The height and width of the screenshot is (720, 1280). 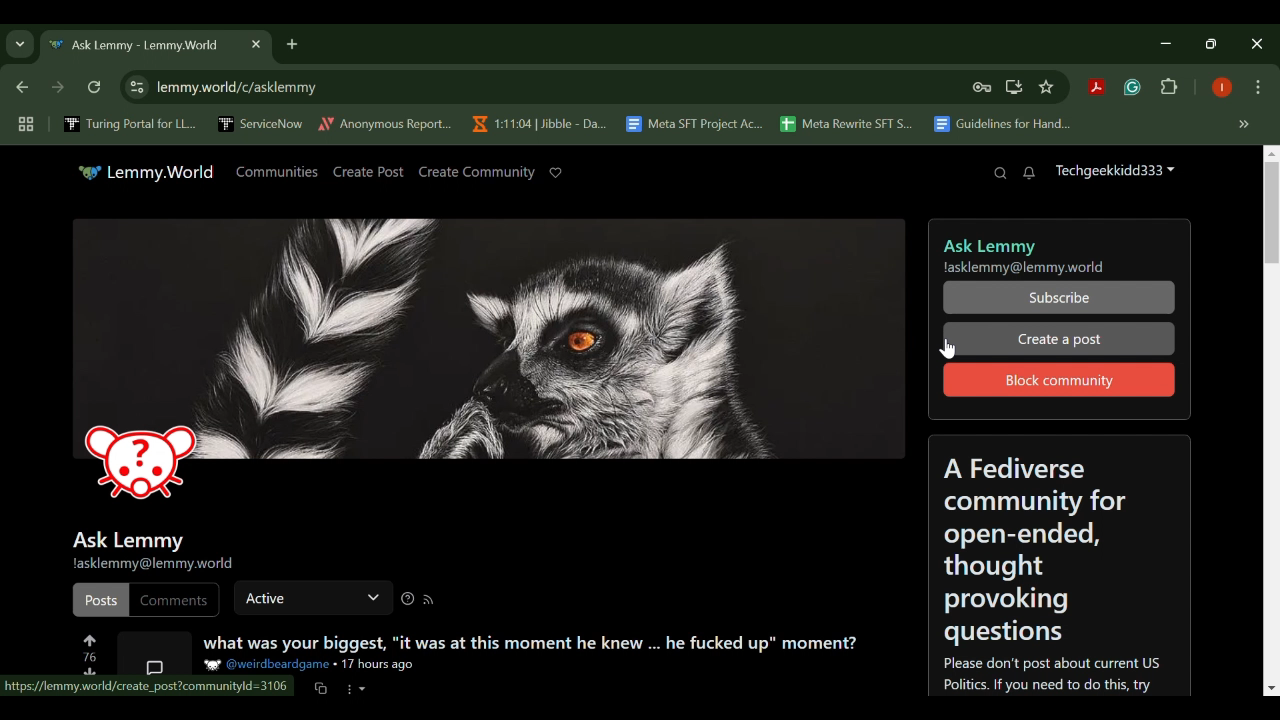 I want to click on Scroll Bar, so click(x=1267, y=424).